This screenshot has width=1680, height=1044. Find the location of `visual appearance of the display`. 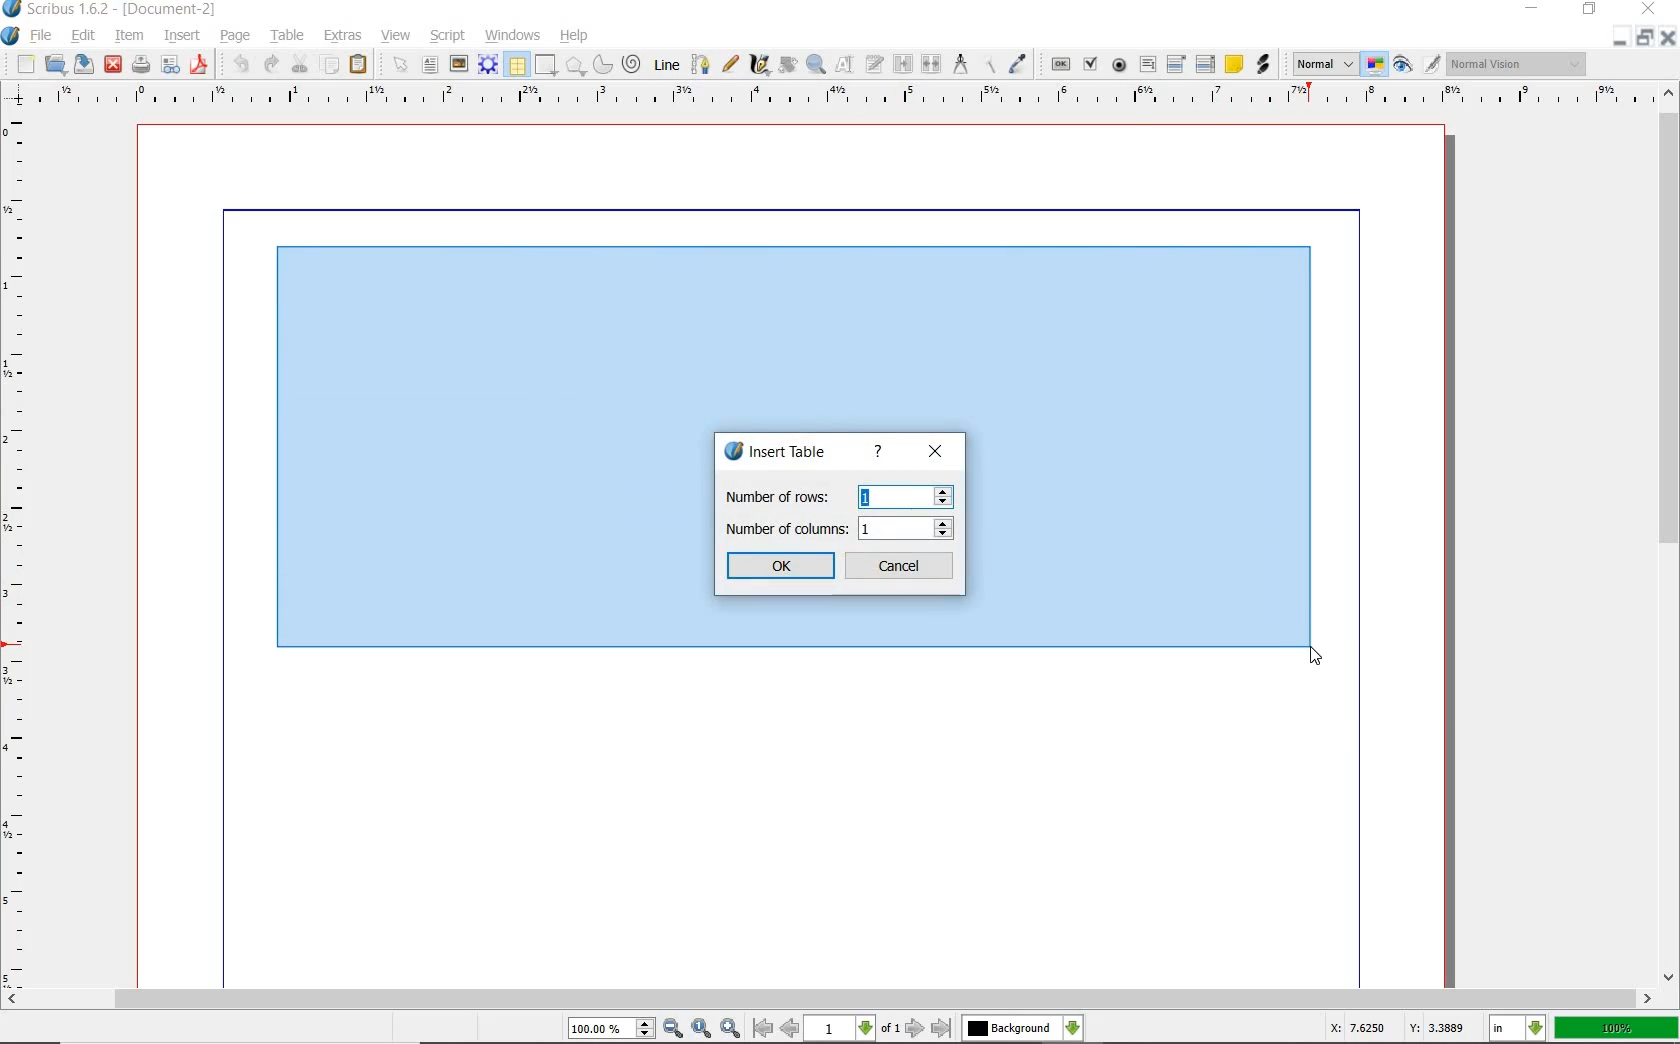

visual appearance of the display is located at coordinates (1520, 63).